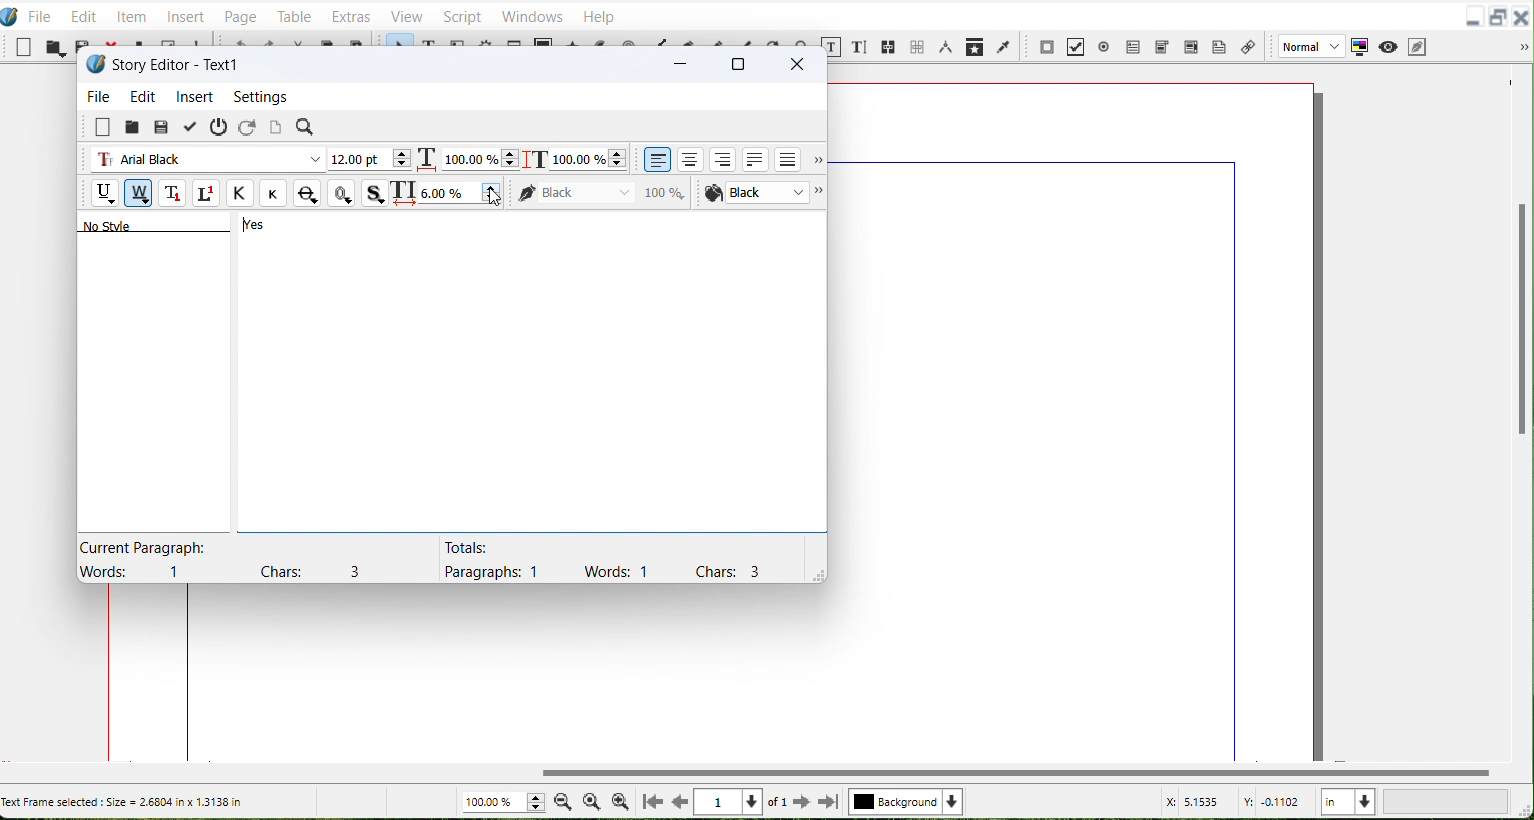  What do you see at coordinates (247, 126) in the screenshot?
I see `Reload text from frame` at bounding box center [247, 126].